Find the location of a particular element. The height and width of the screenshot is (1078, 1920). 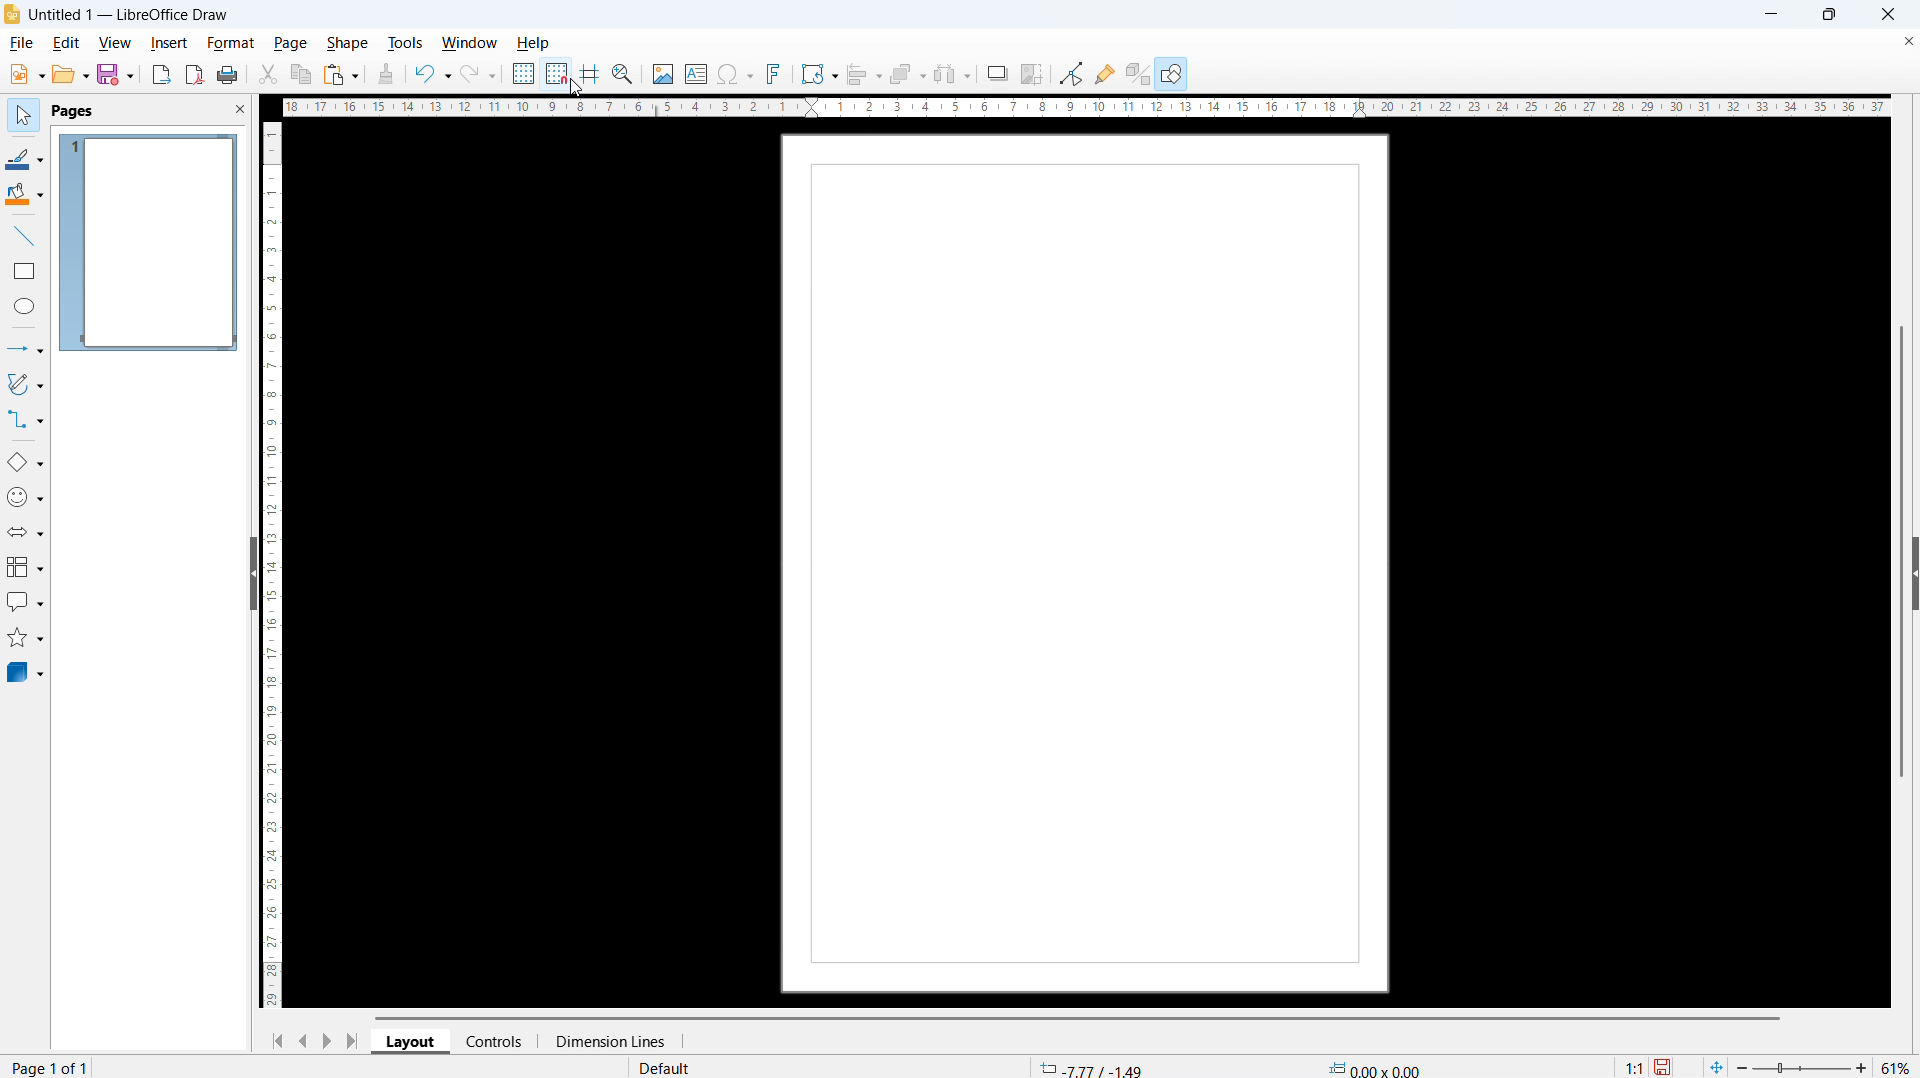

Go to first page is located at coordinates (277, 1042).